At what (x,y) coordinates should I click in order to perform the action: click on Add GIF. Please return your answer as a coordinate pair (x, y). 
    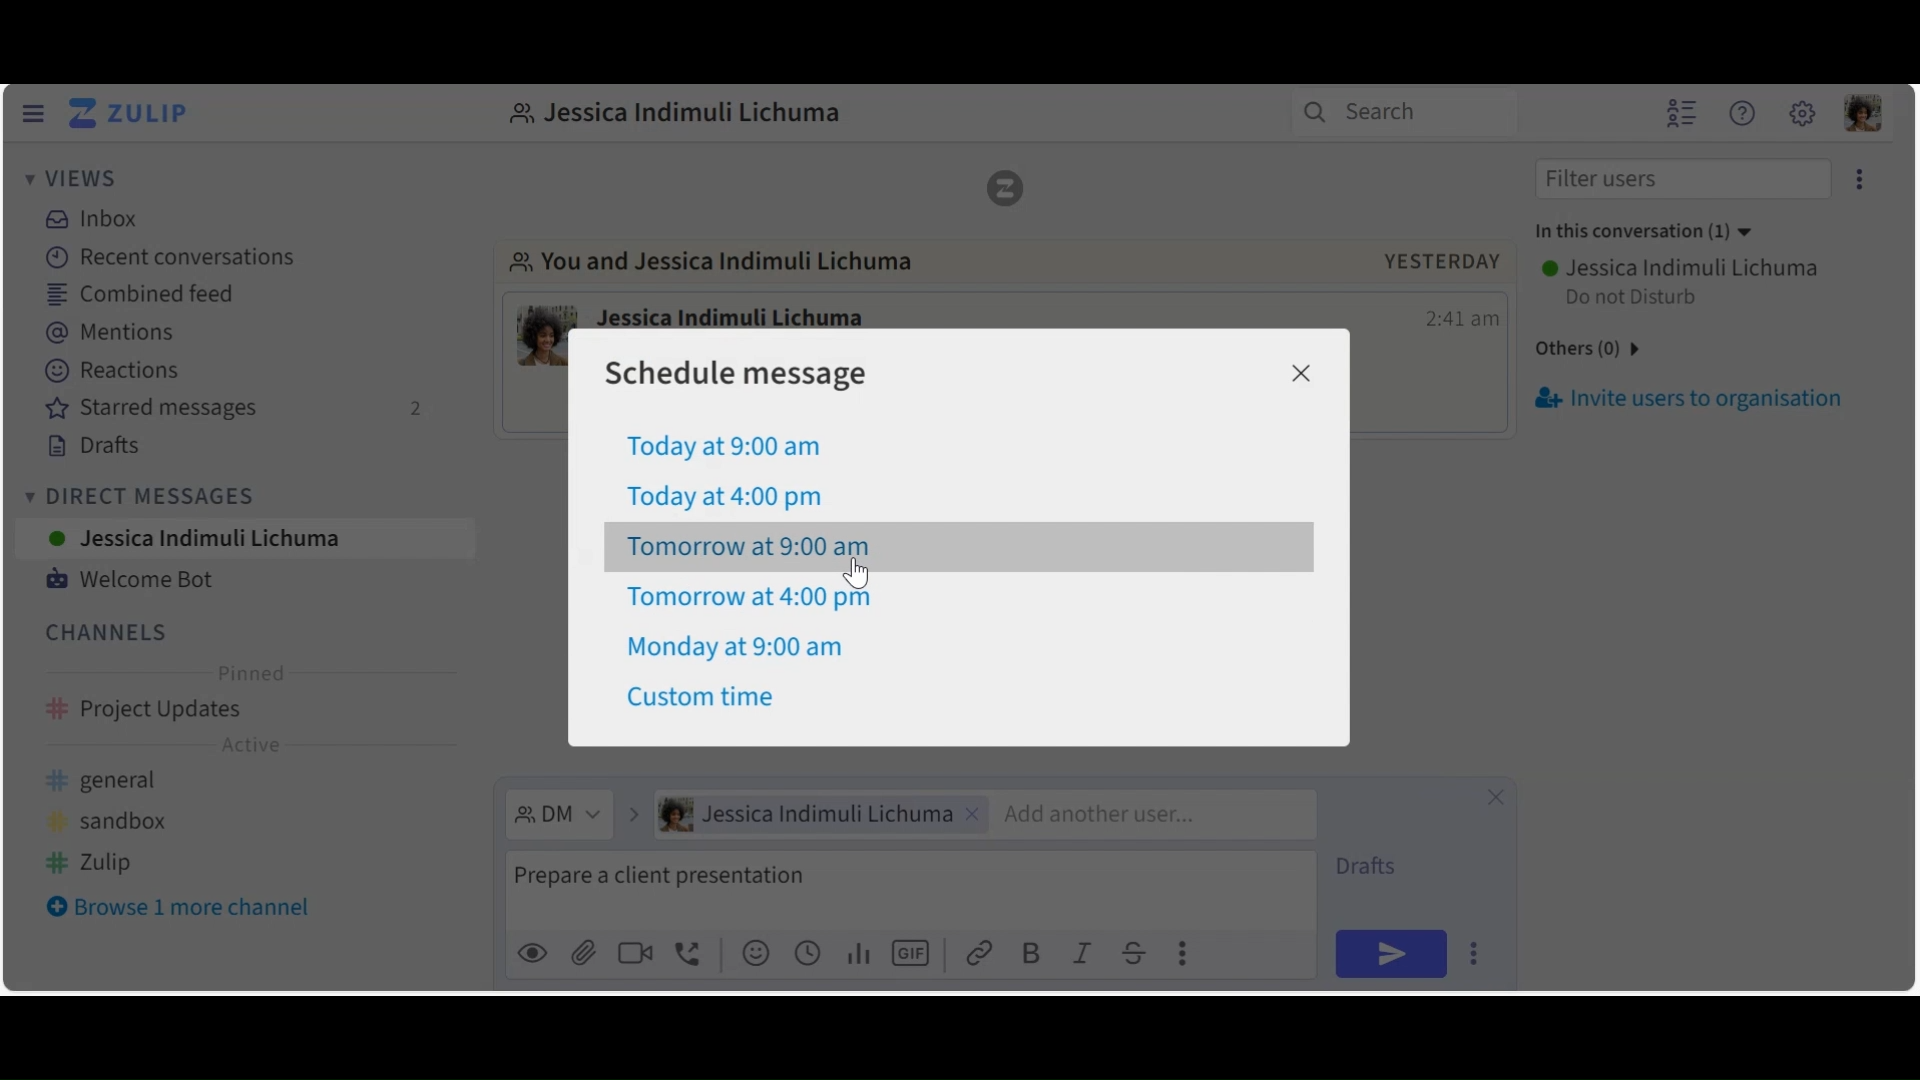
    Looking at the image, I should click on (914, 953).